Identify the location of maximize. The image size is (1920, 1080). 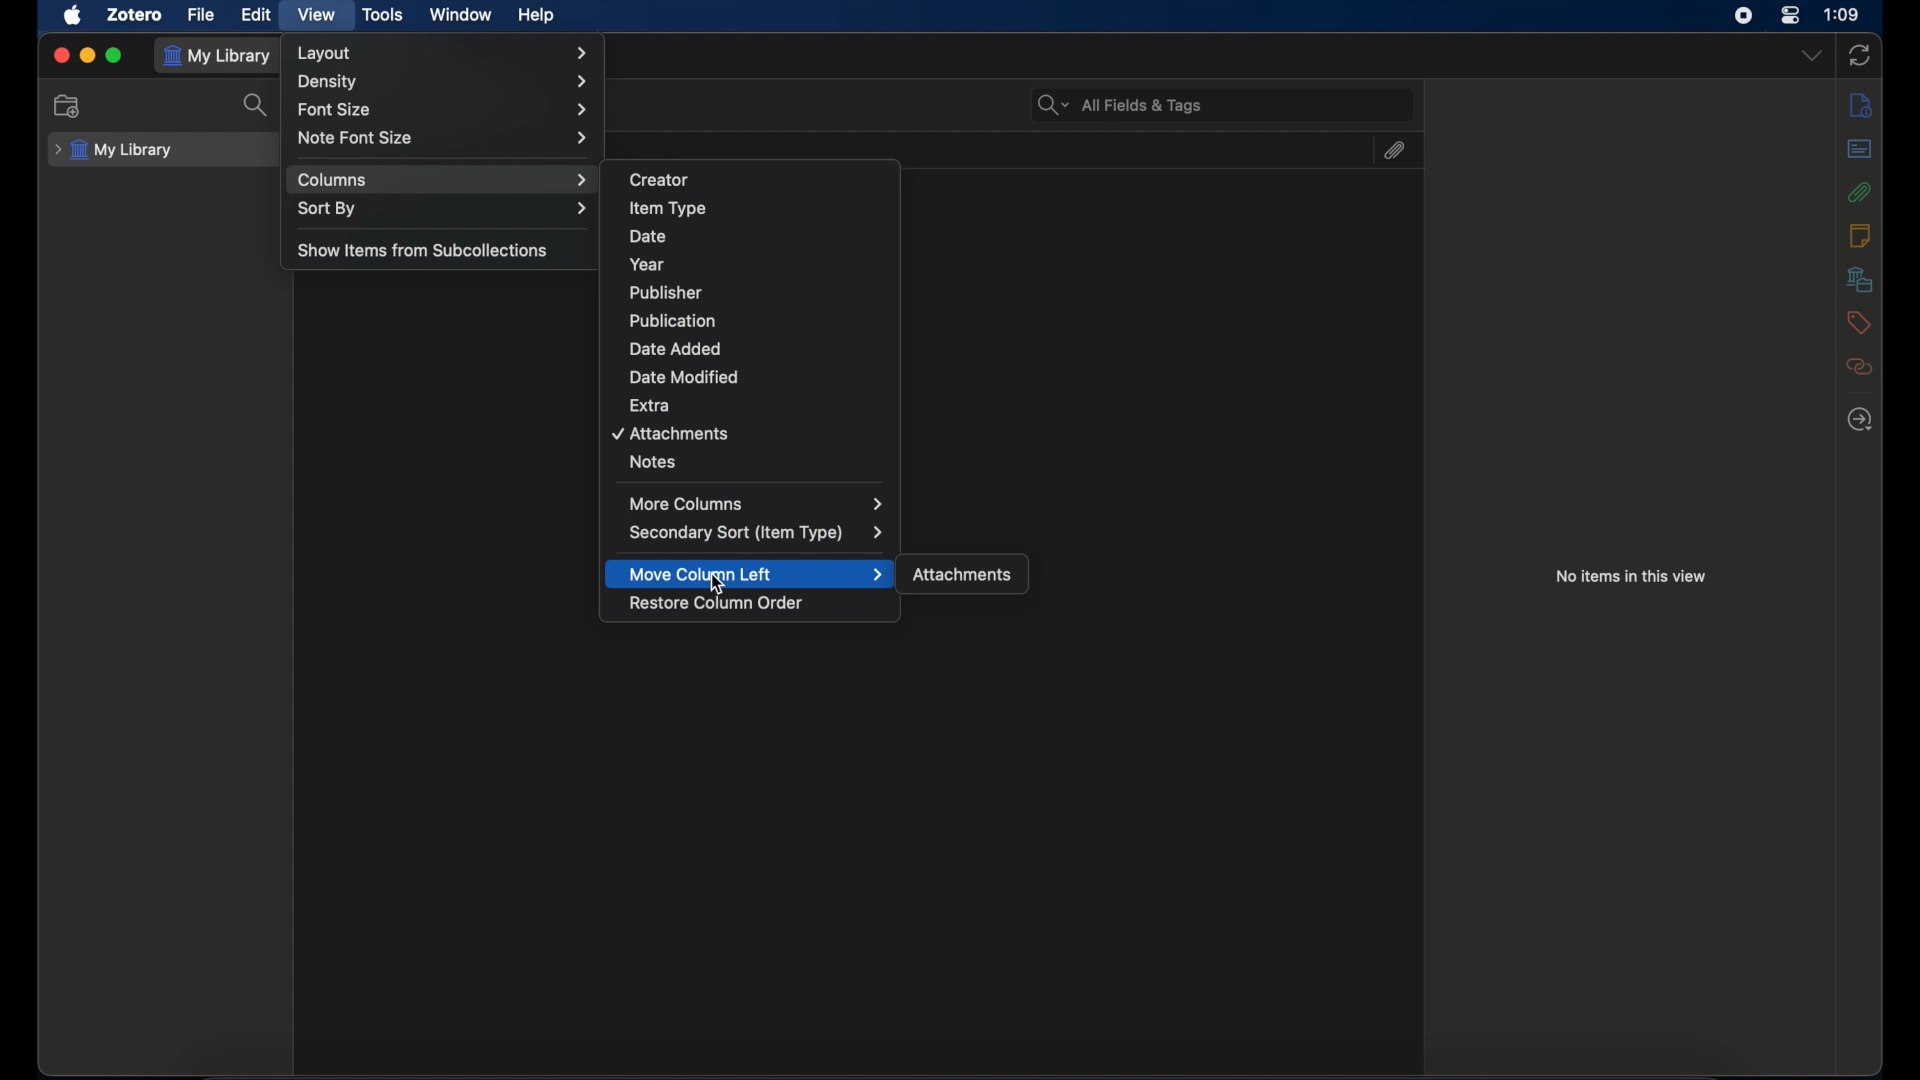
(115, 55).